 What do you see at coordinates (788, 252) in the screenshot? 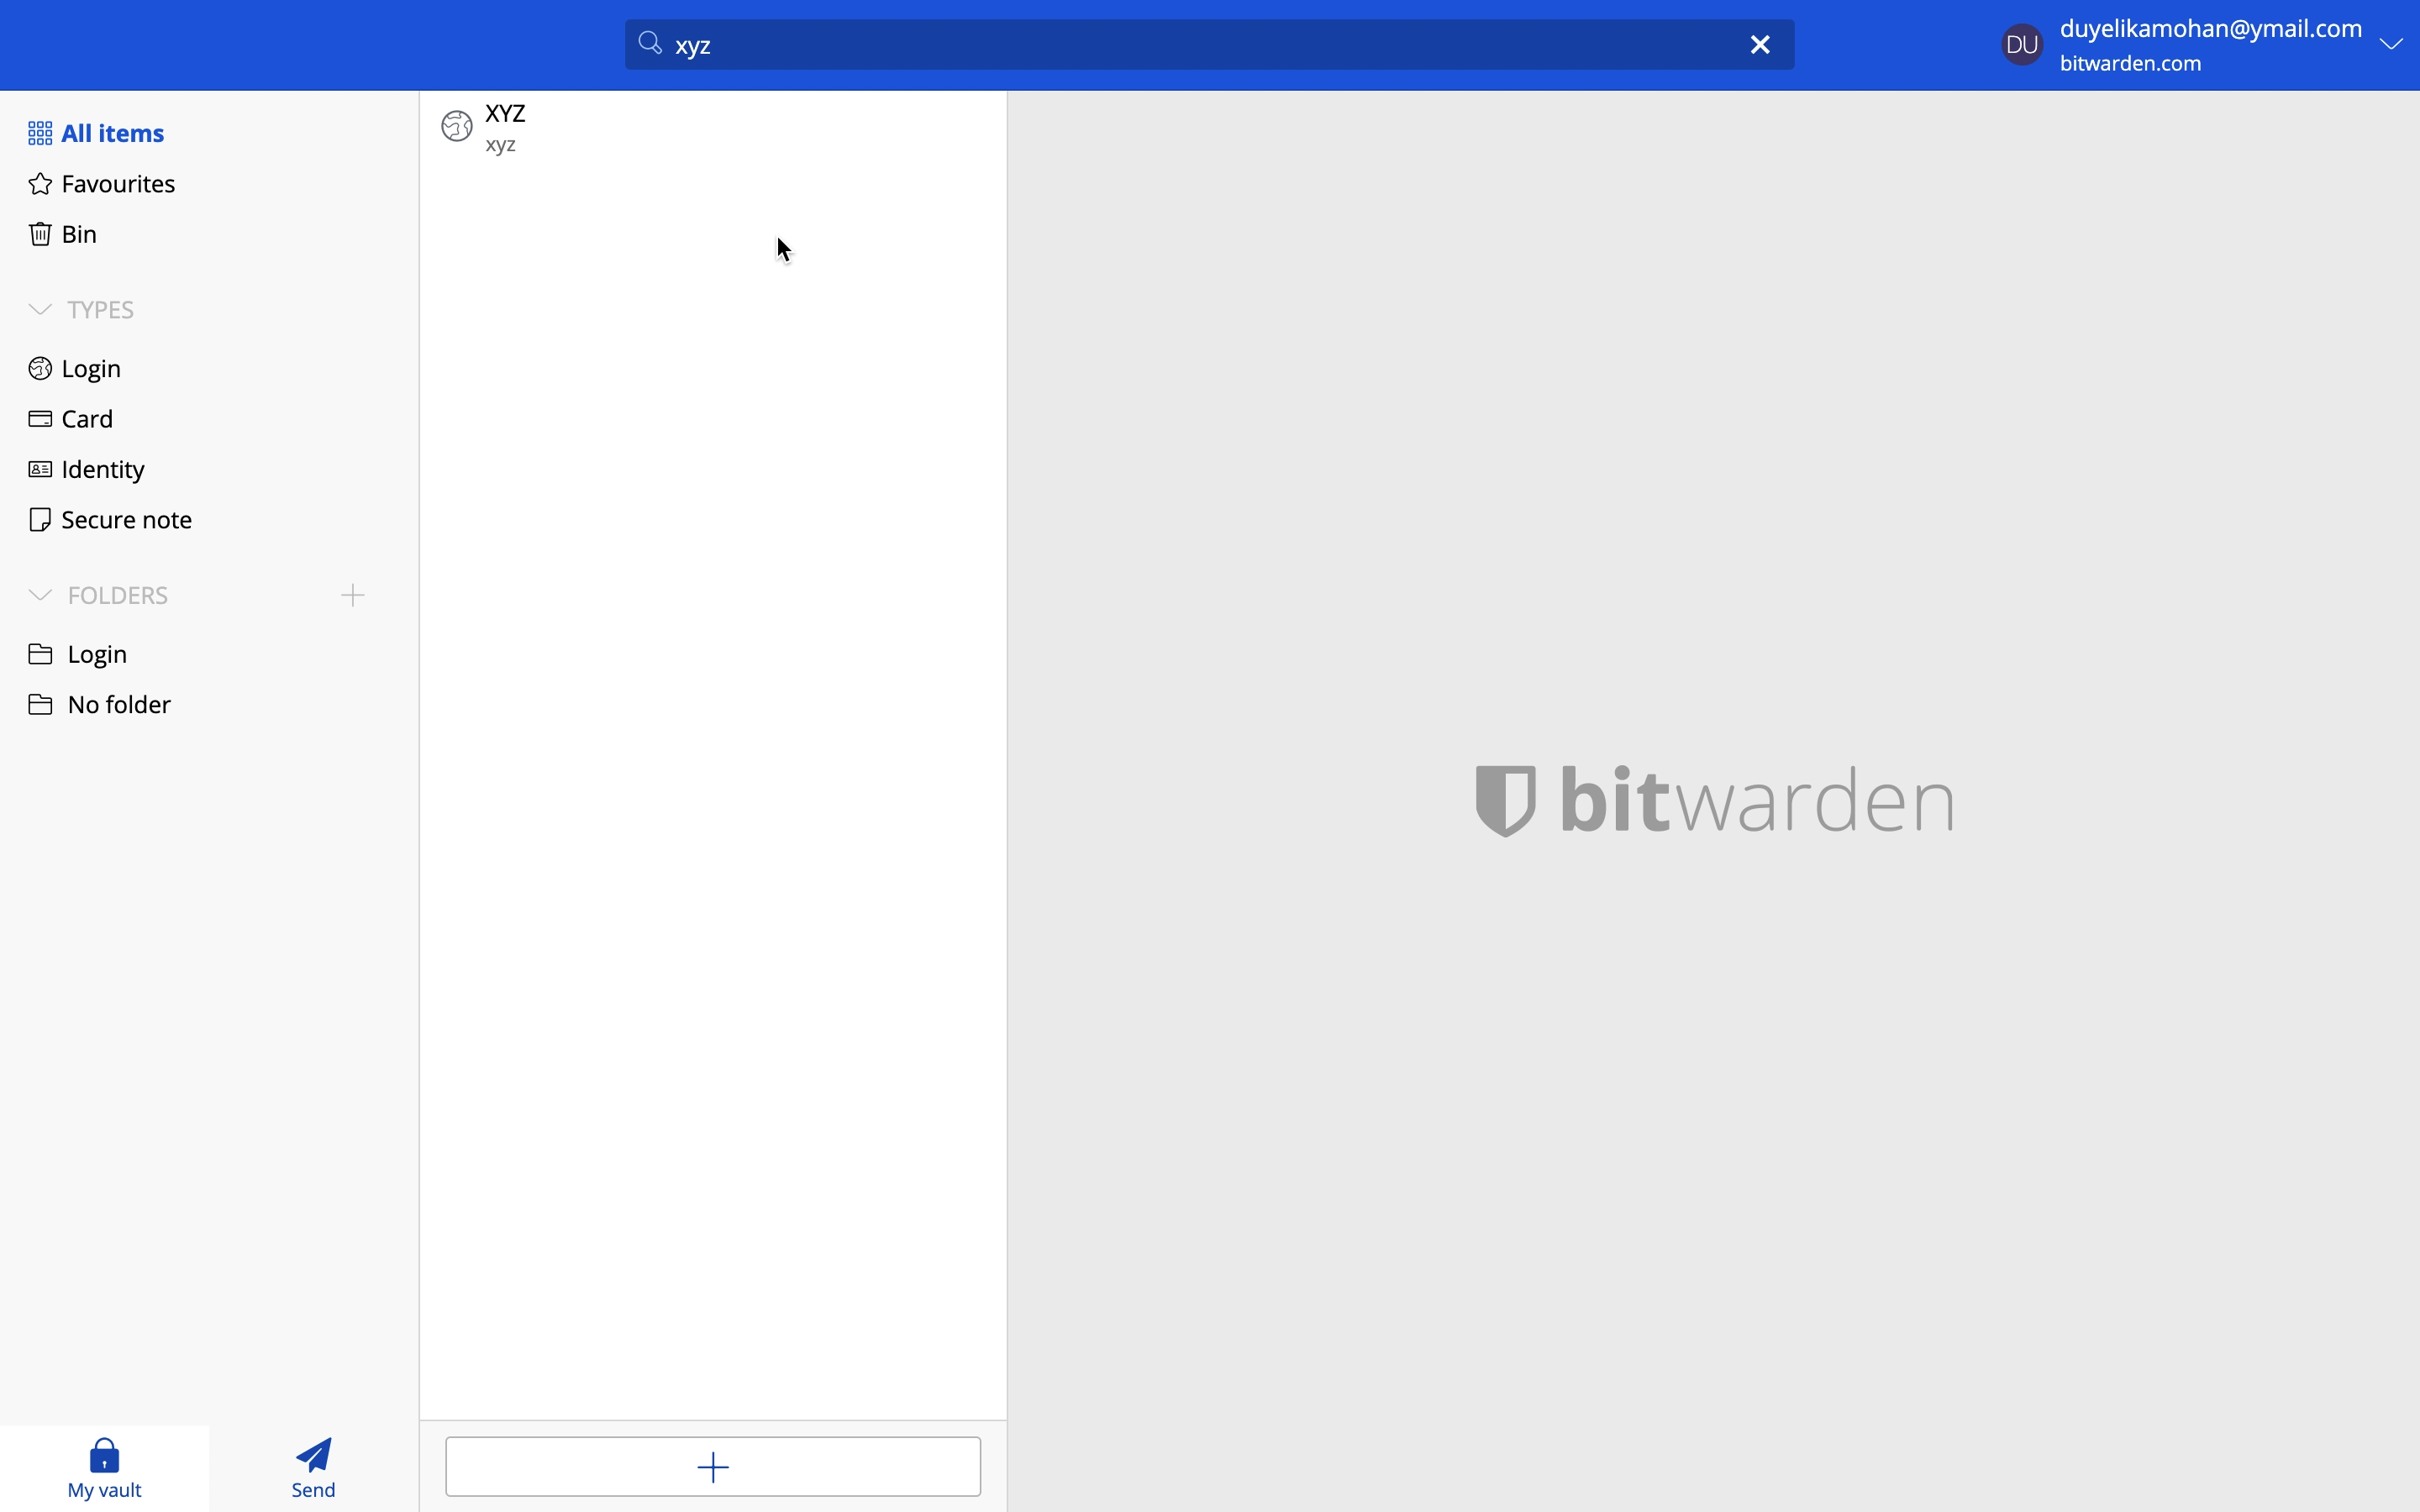
I see `cursor` at bounding box center [788, 252].